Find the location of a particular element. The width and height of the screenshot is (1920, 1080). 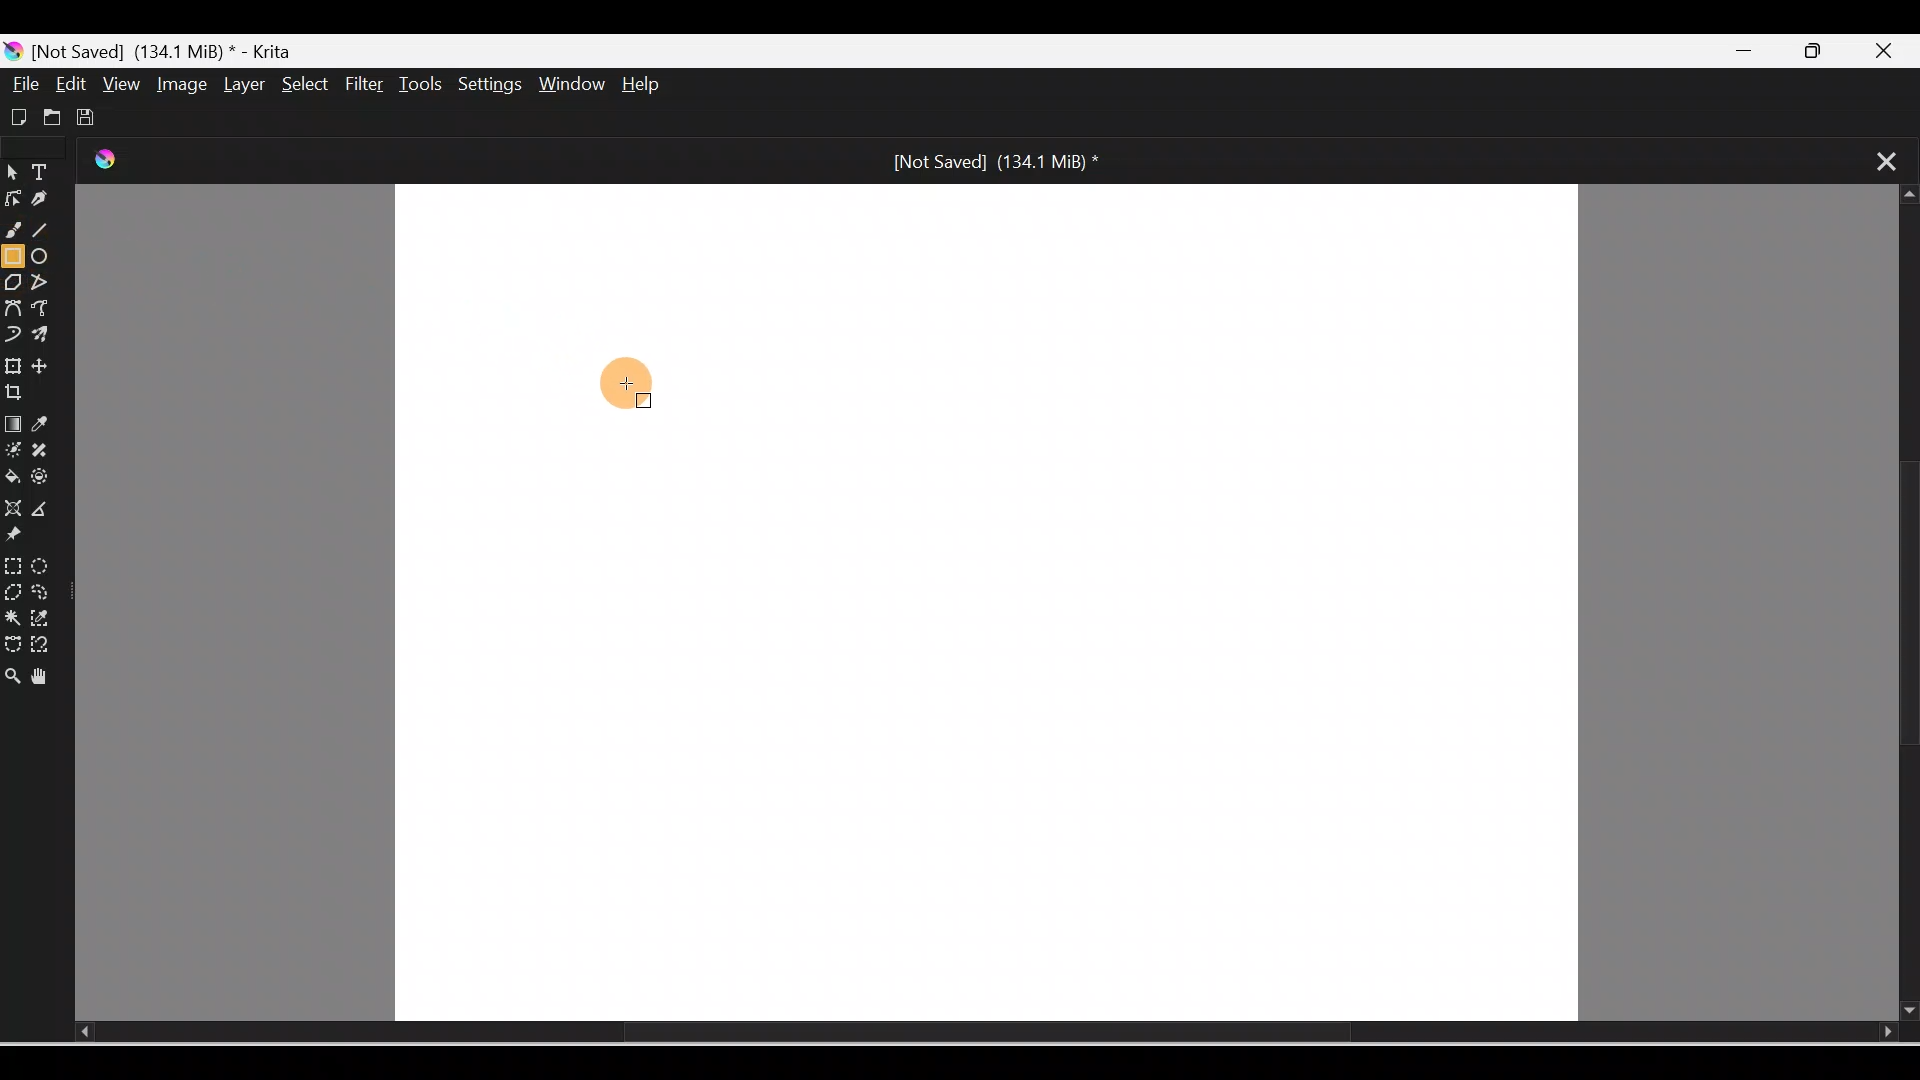

Edit is located at coordinates (73, 84).